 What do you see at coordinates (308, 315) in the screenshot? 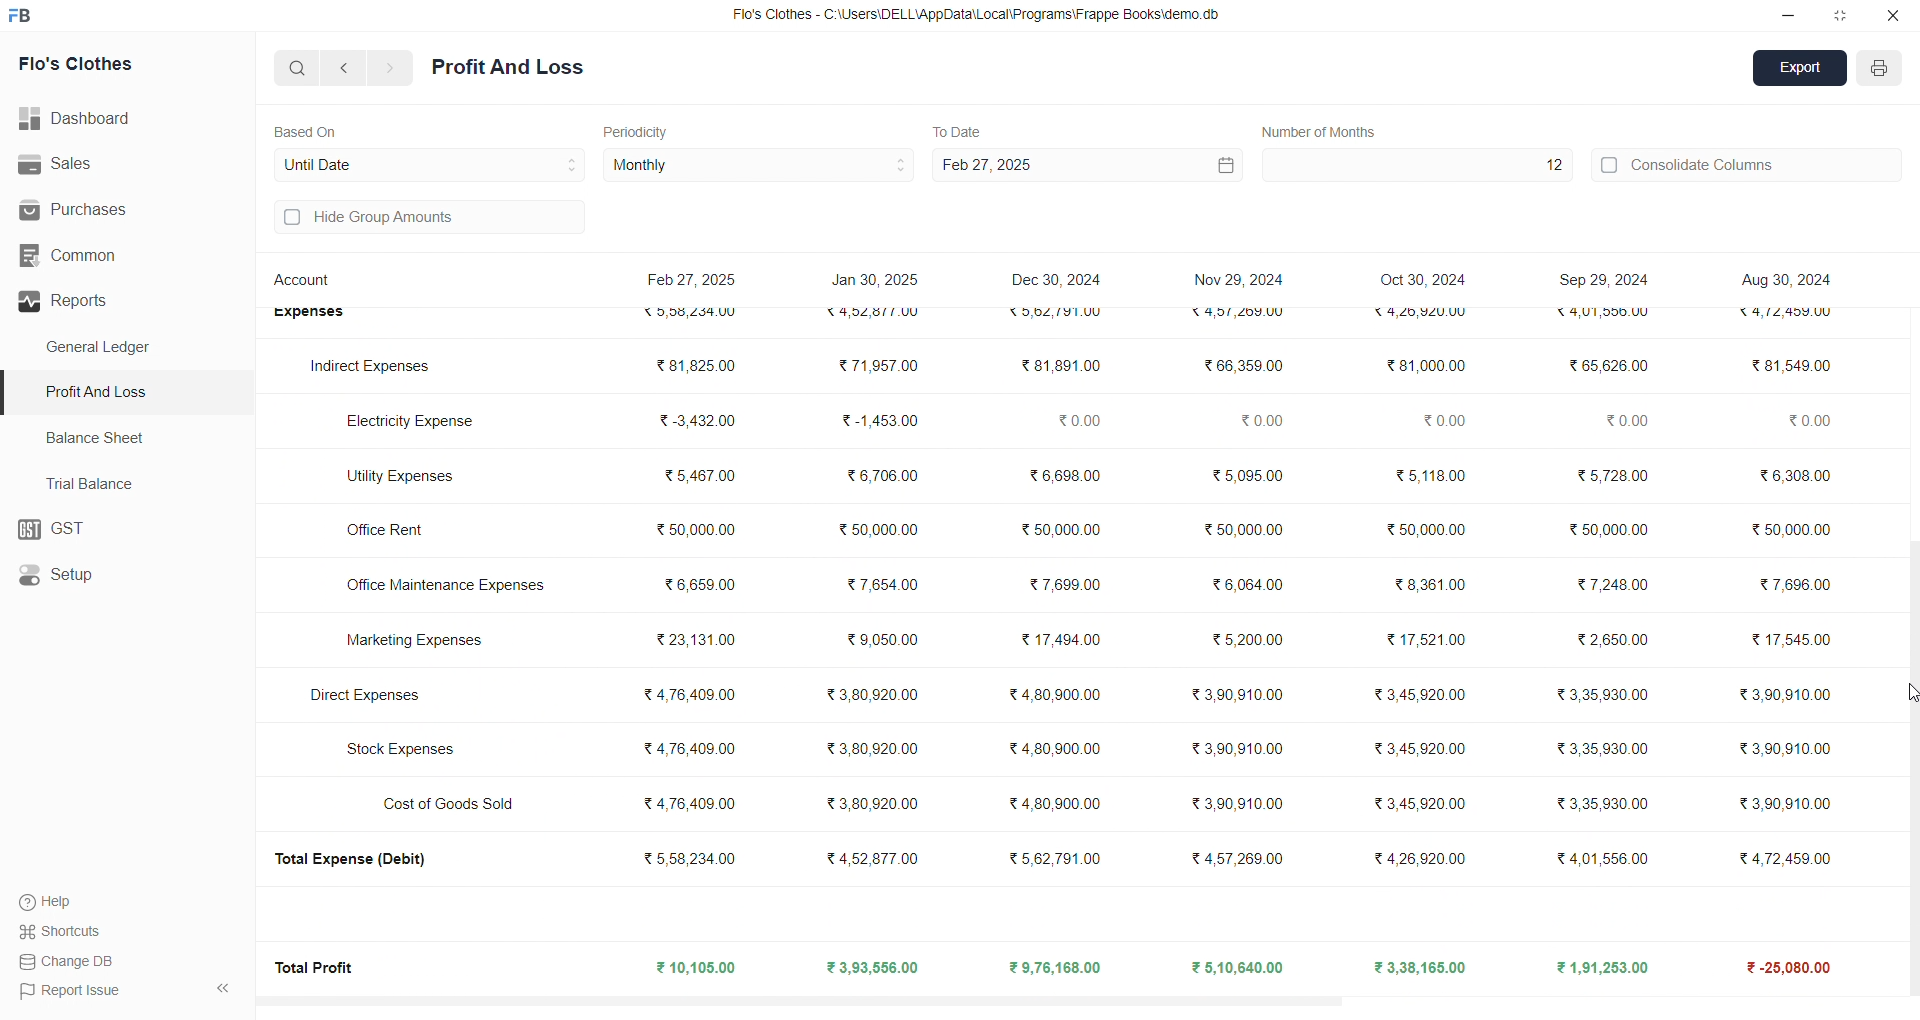
I see `Expenses` at bounding box center [308, 315].